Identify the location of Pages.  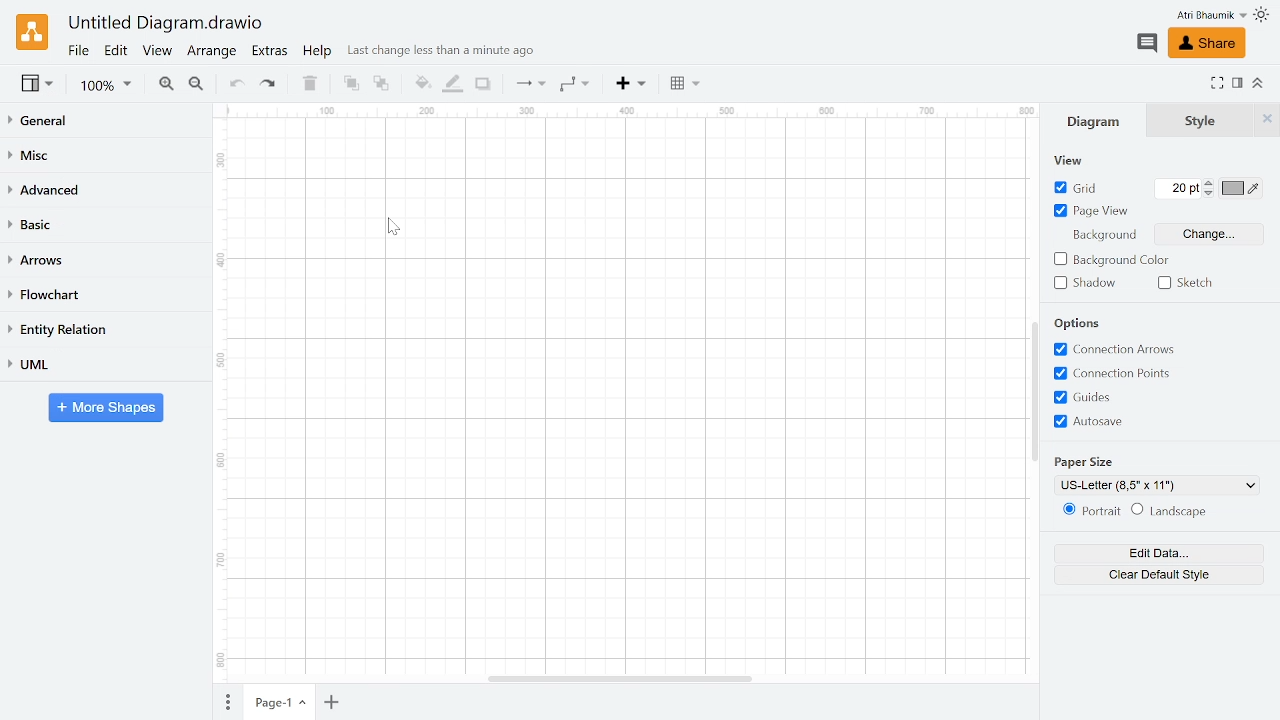
(227, 703).